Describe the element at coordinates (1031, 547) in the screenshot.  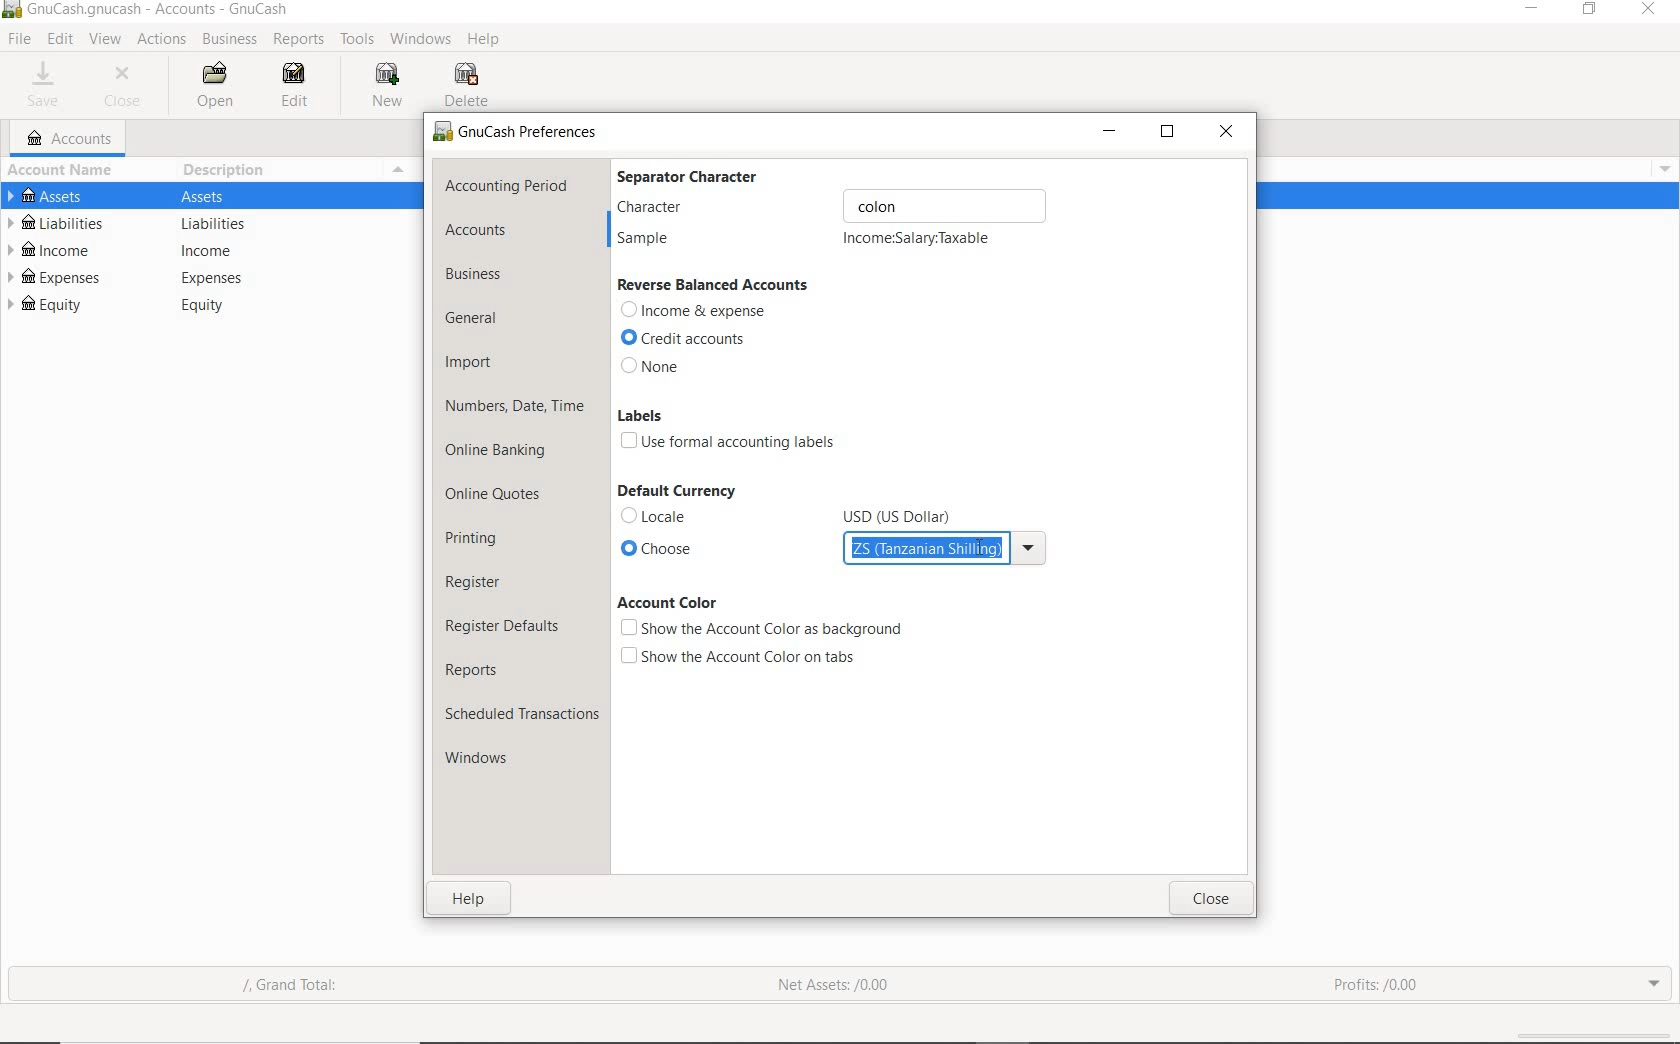
I see `` at that location.